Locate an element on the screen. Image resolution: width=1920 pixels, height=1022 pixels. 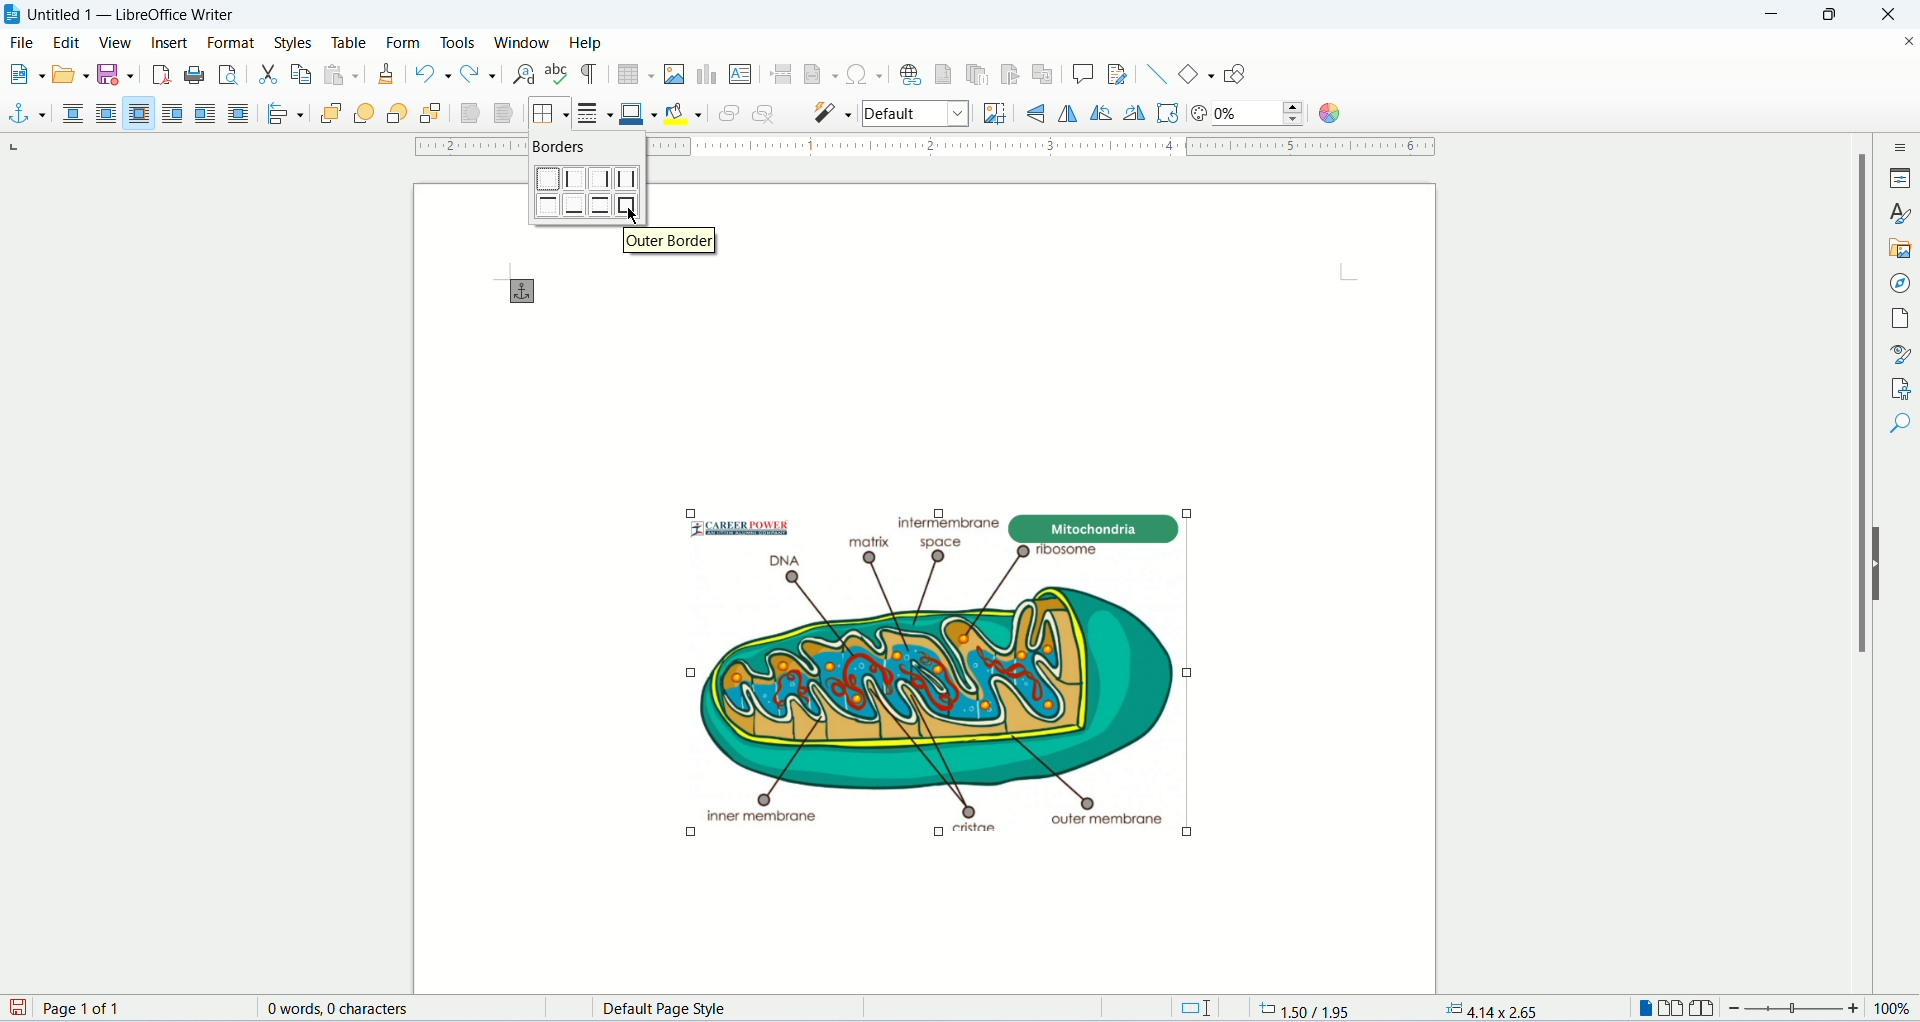
crop image is located at coordinates (991, 113).